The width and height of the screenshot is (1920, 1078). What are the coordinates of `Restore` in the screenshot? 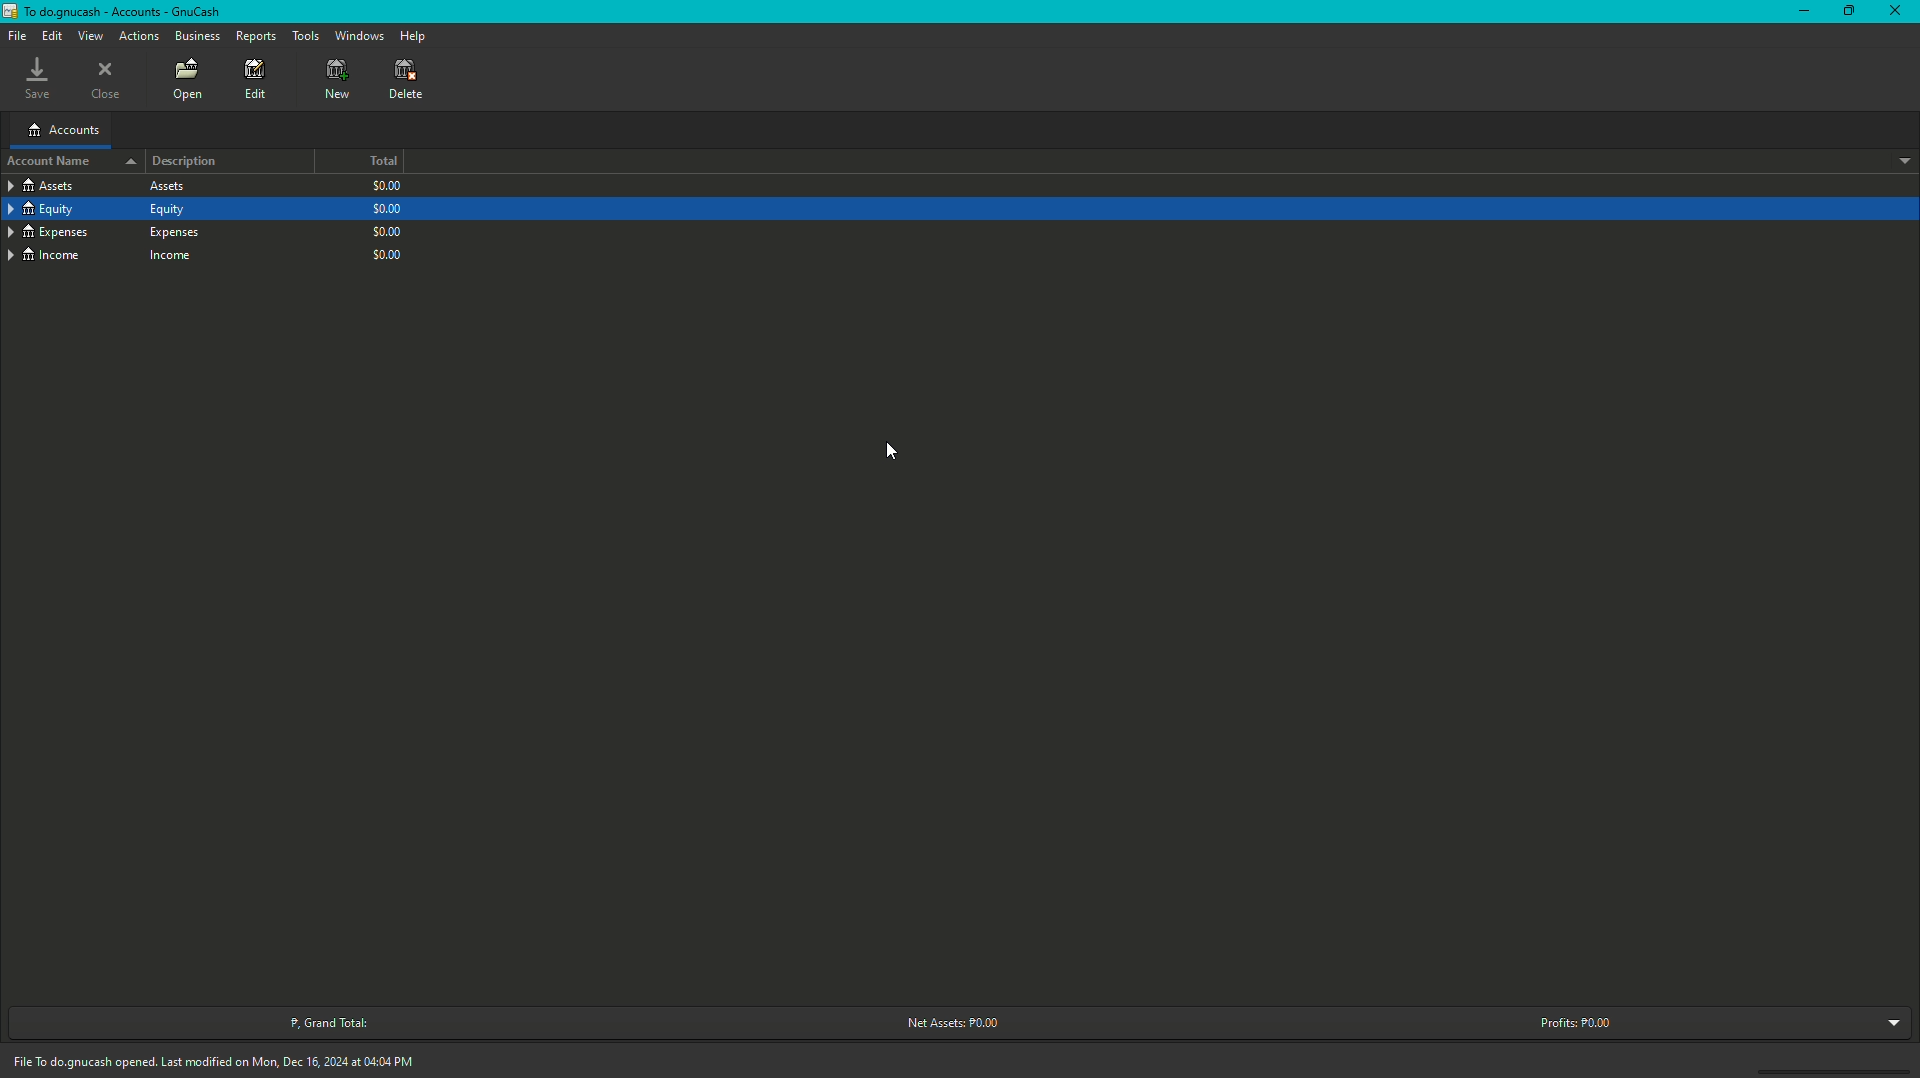 It's located at (1848, 10).